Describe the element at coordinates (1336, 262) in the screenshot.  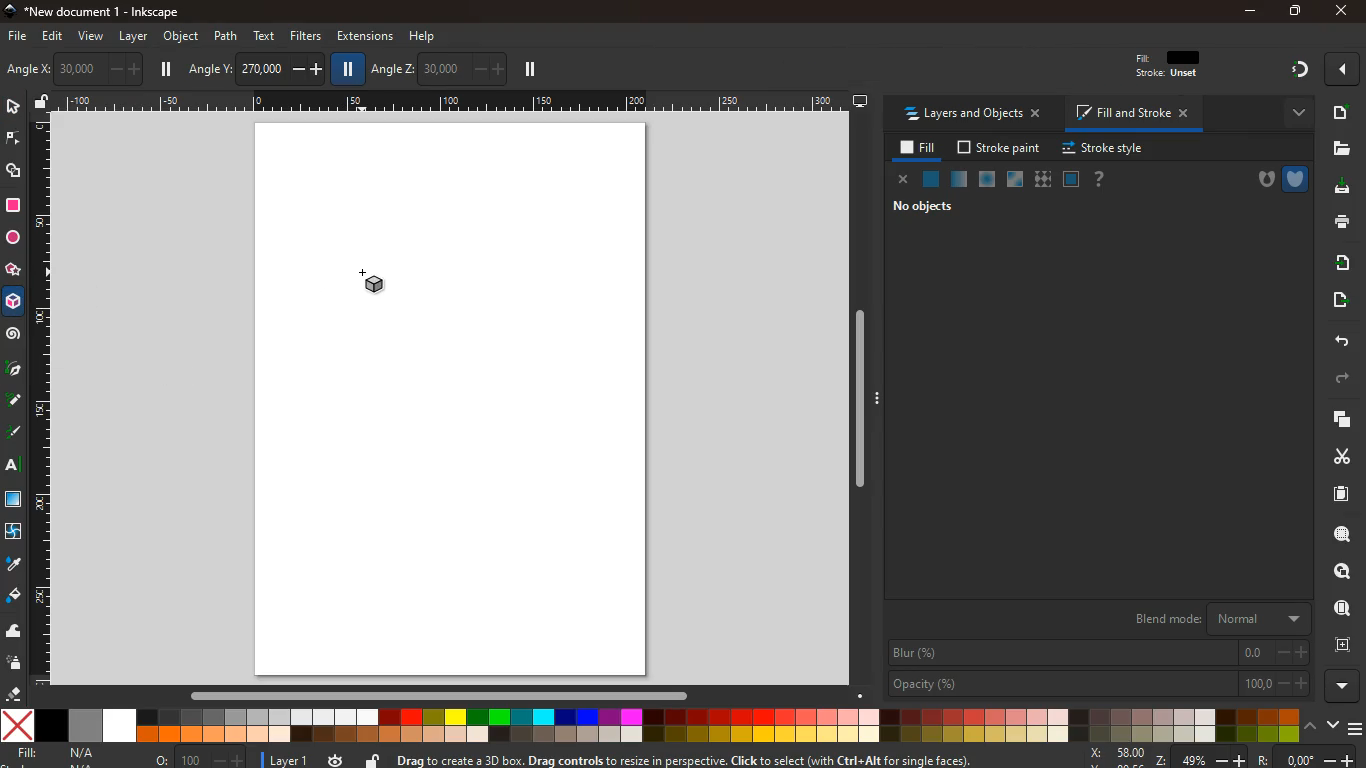
I see `receive` at that location.